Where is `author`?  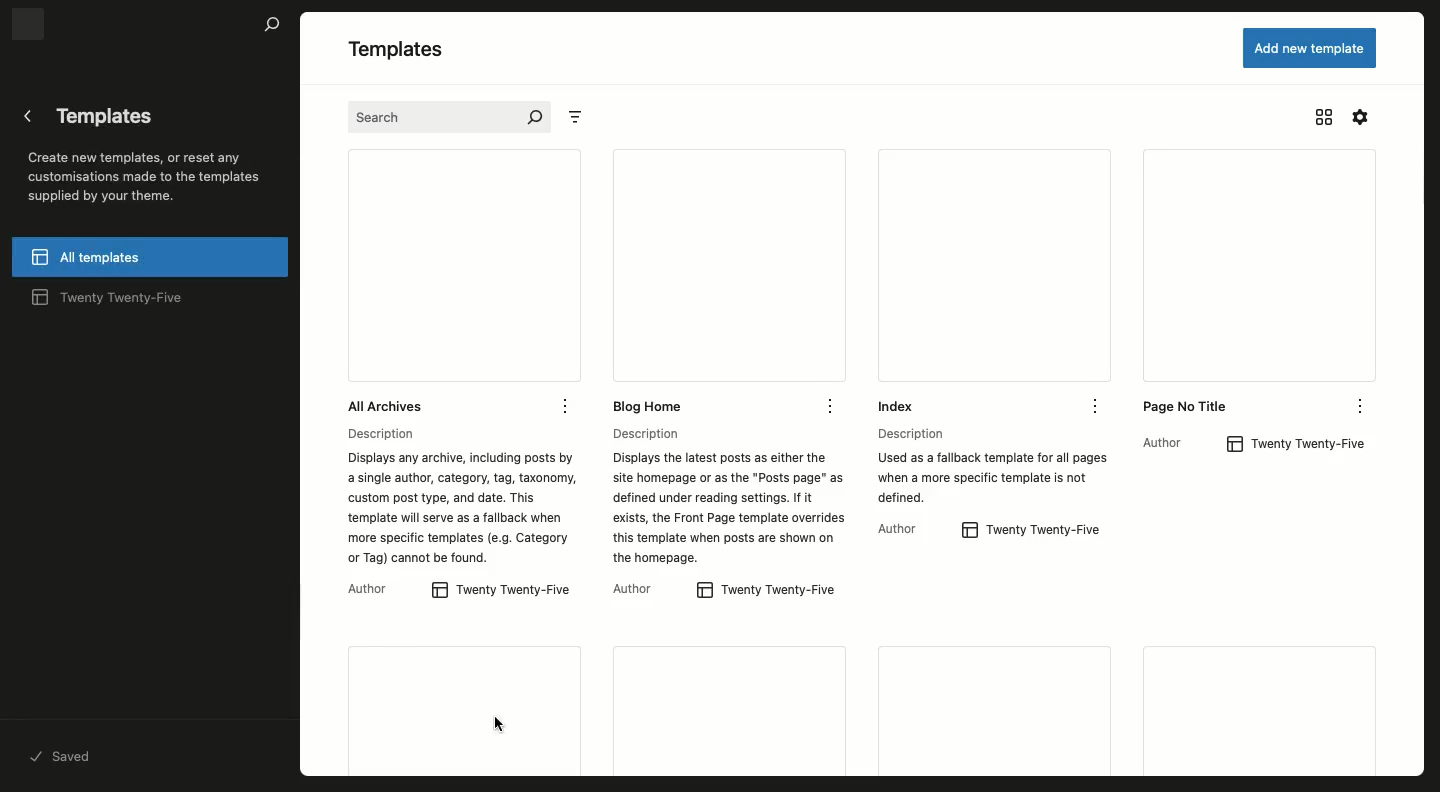 author is located at coordinates (1165, 441).